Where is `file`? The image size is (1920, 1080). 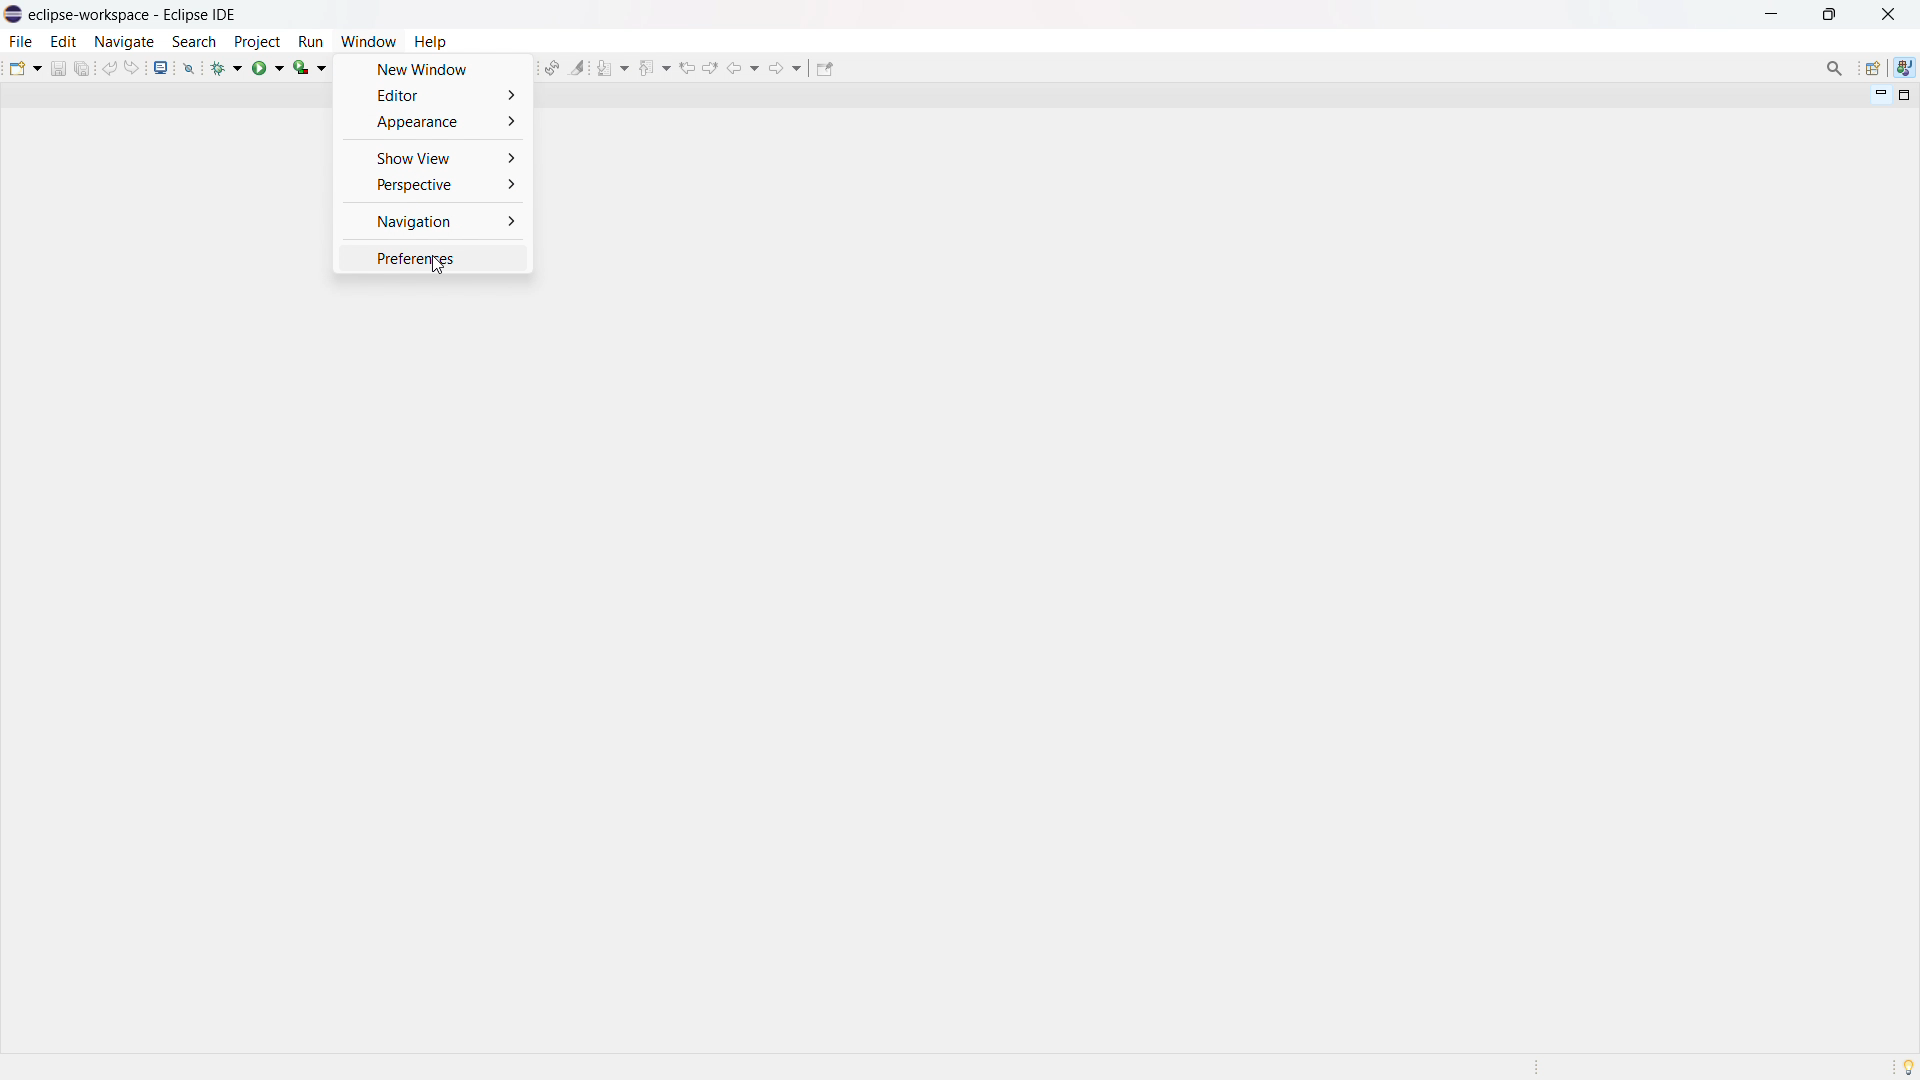
file is located at coordinates (19, 41).